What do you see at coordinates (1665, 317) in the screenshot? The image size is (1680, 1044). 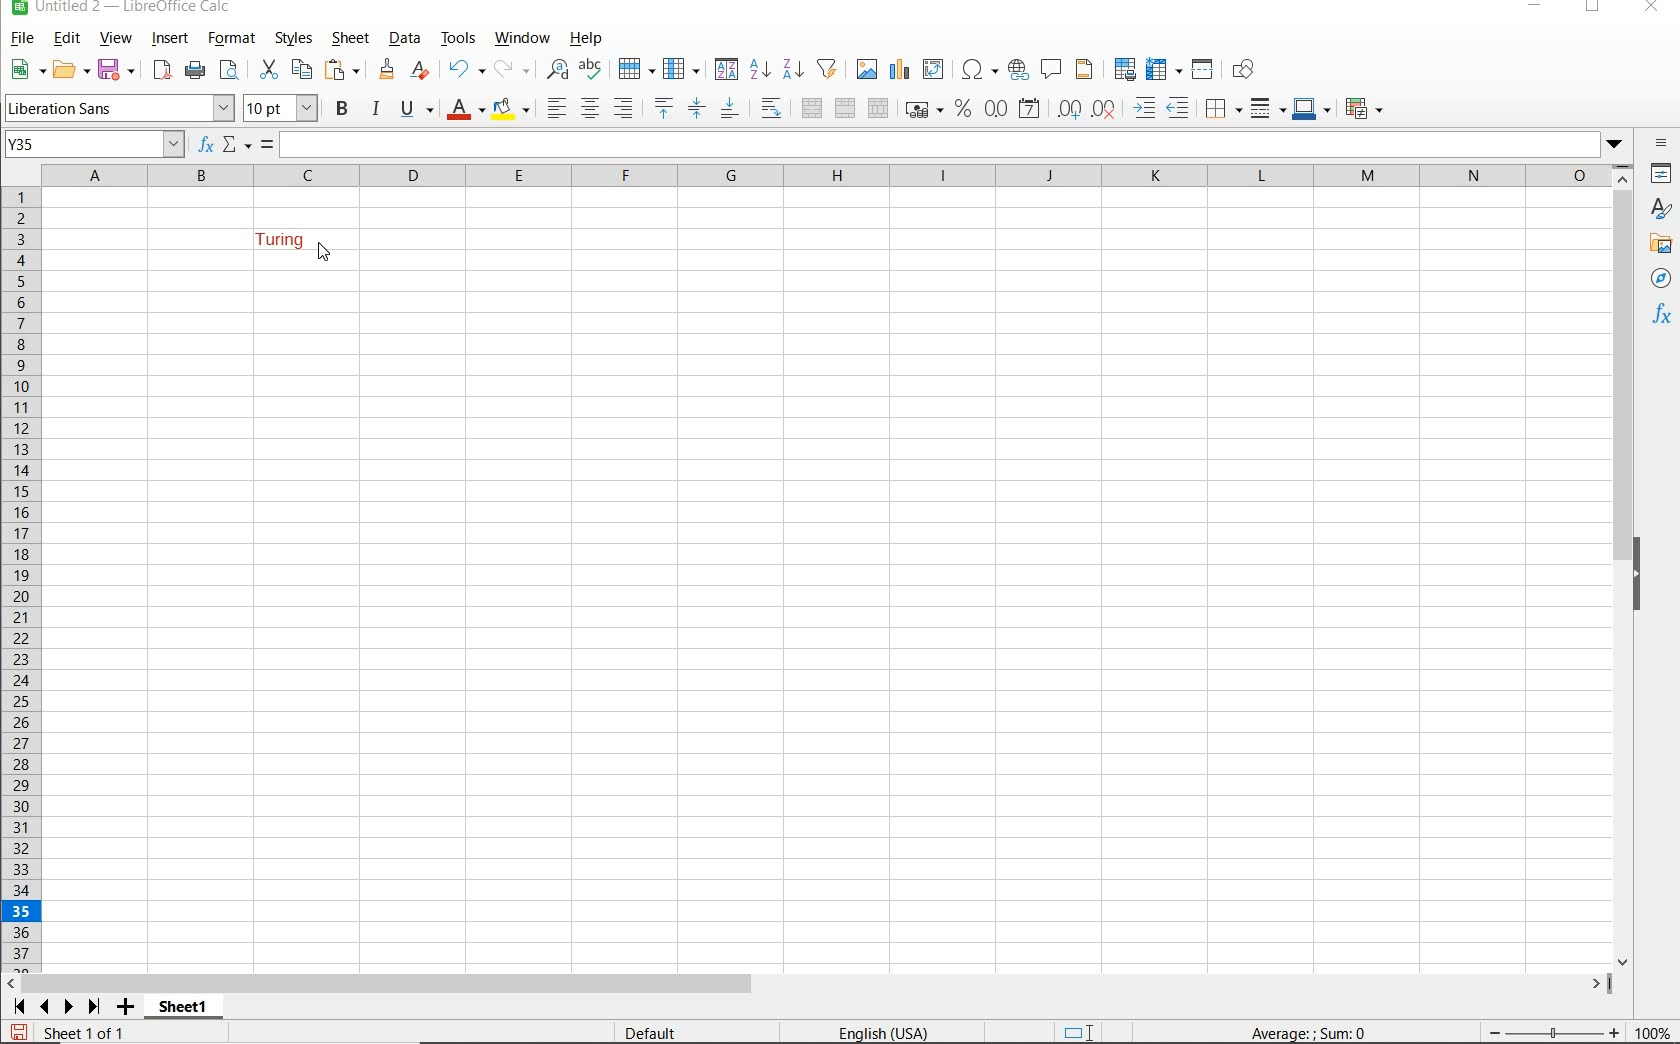 I see `FUNCTIONS` at bounding box center [1665, 317].